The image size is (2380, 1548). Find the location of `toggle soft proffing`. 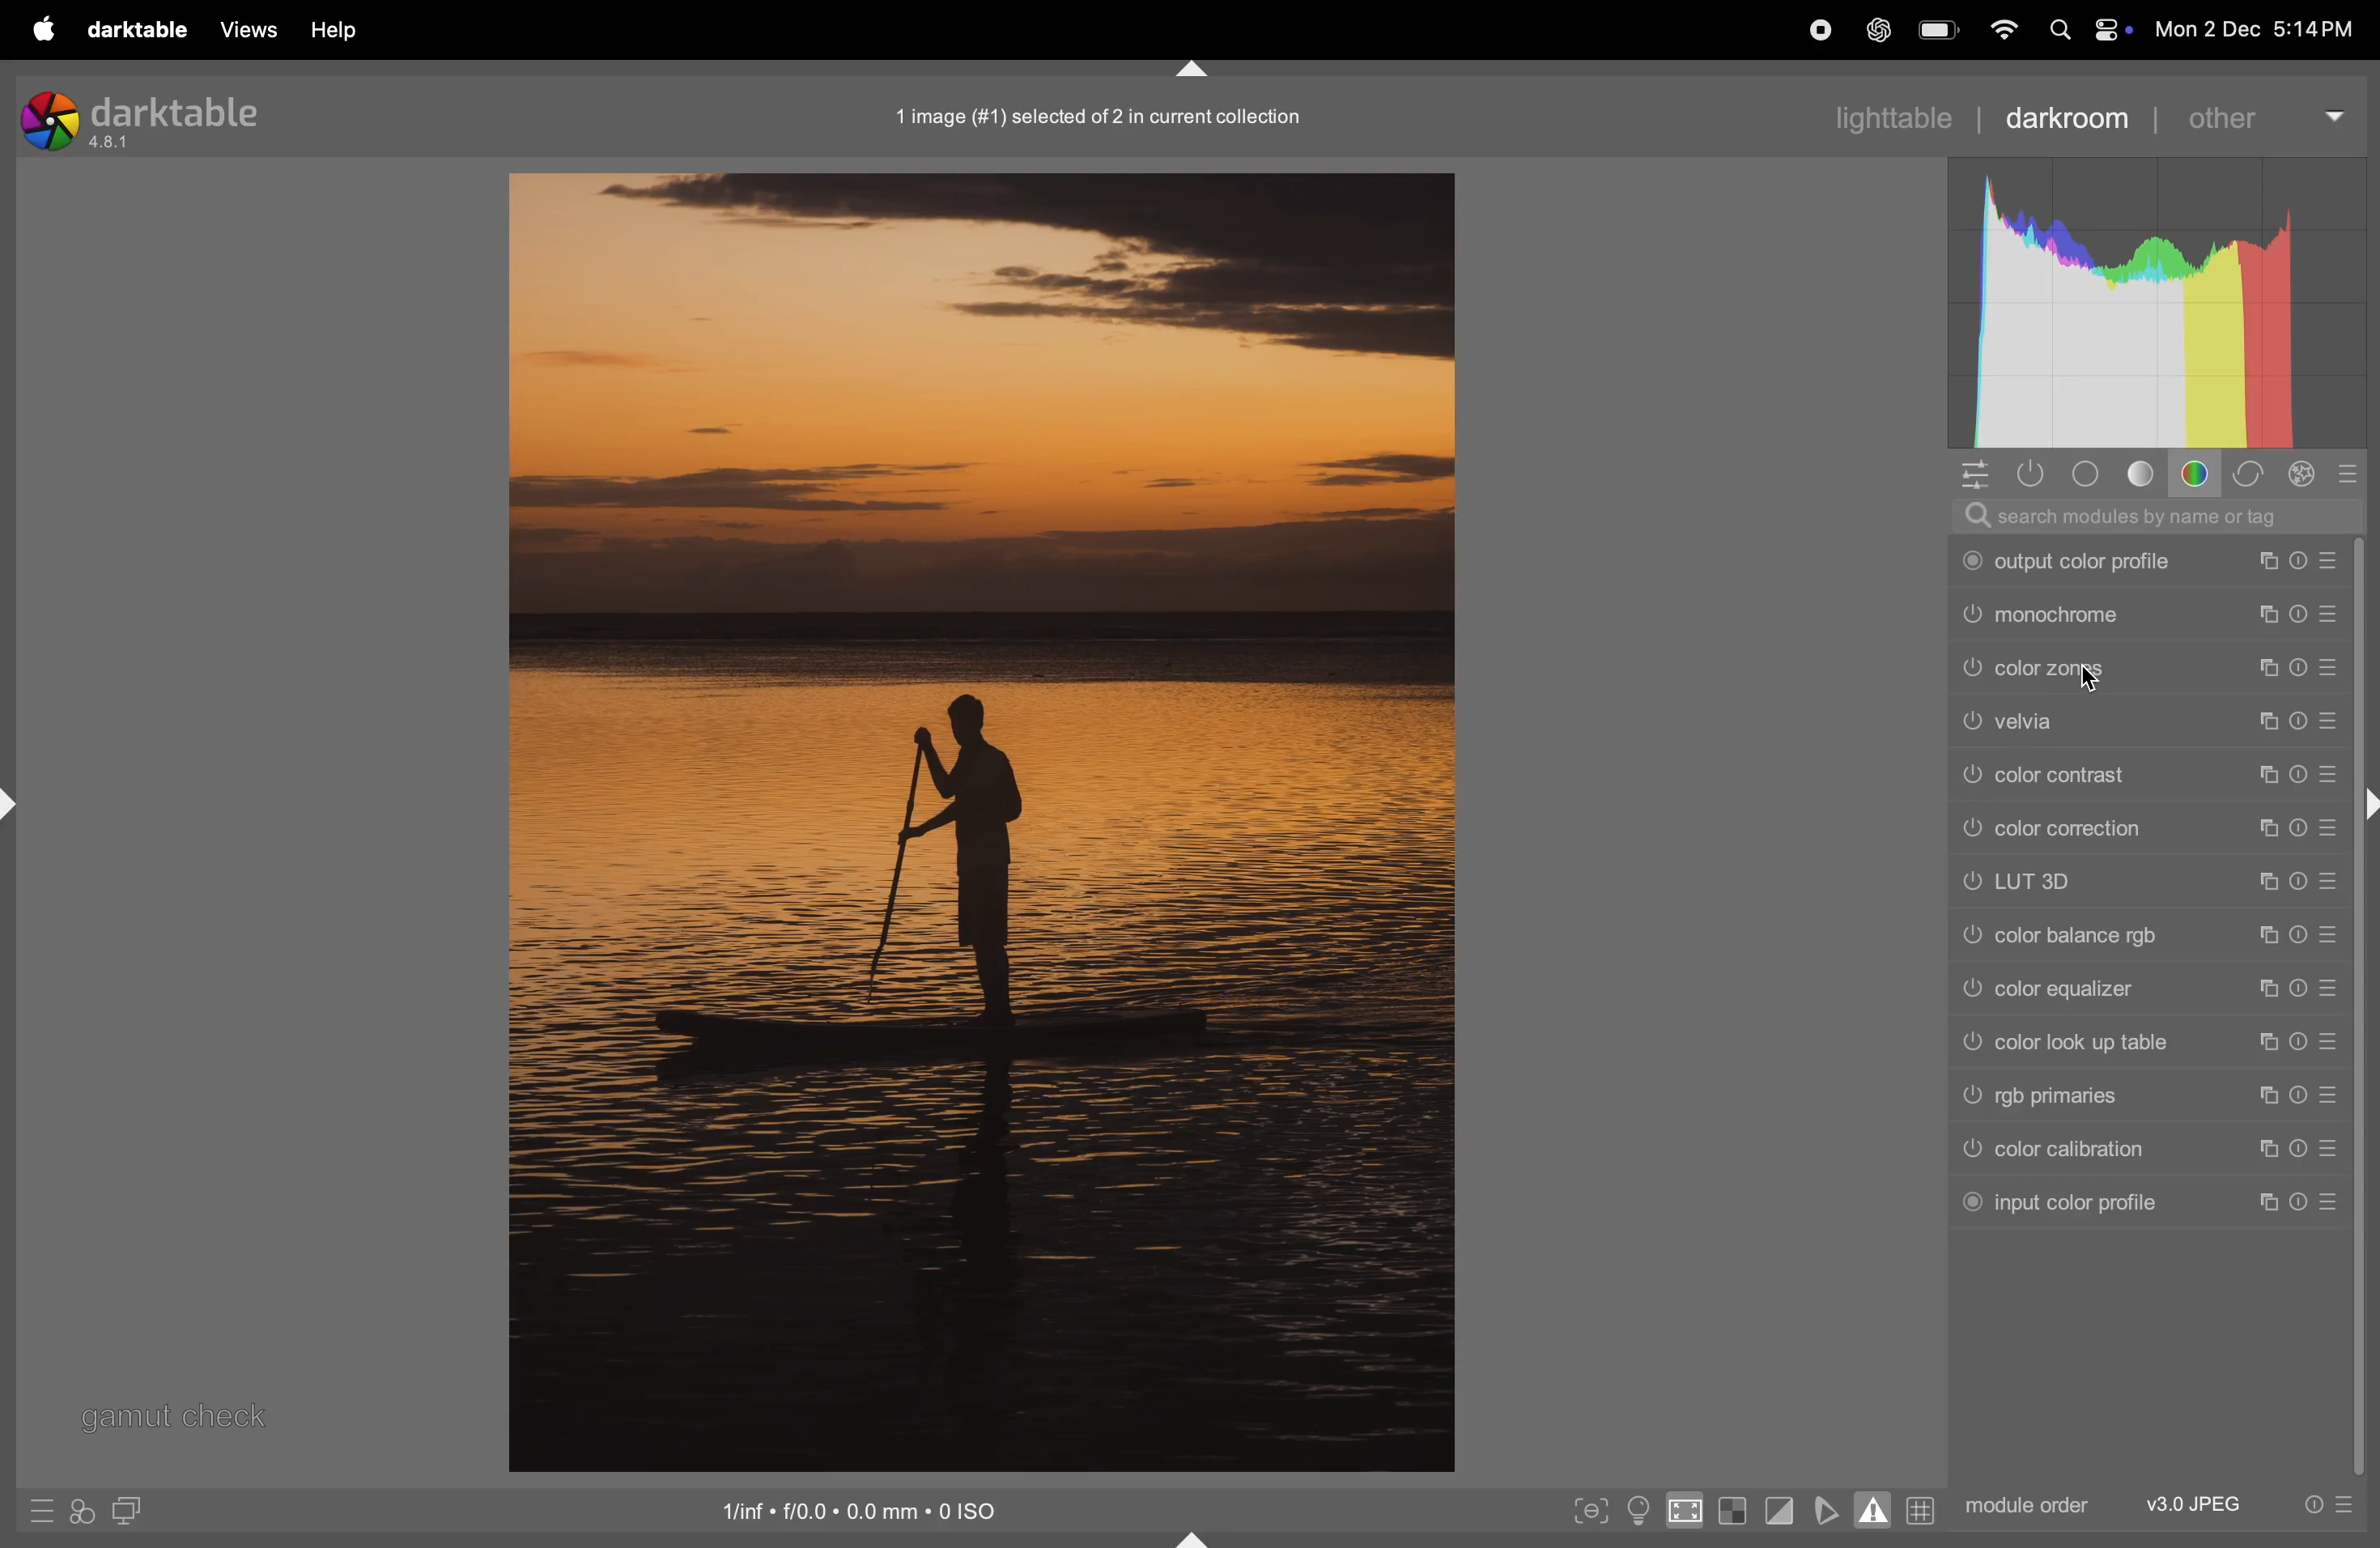

toggle soft proffing is located at coordinates (1830, 1509).